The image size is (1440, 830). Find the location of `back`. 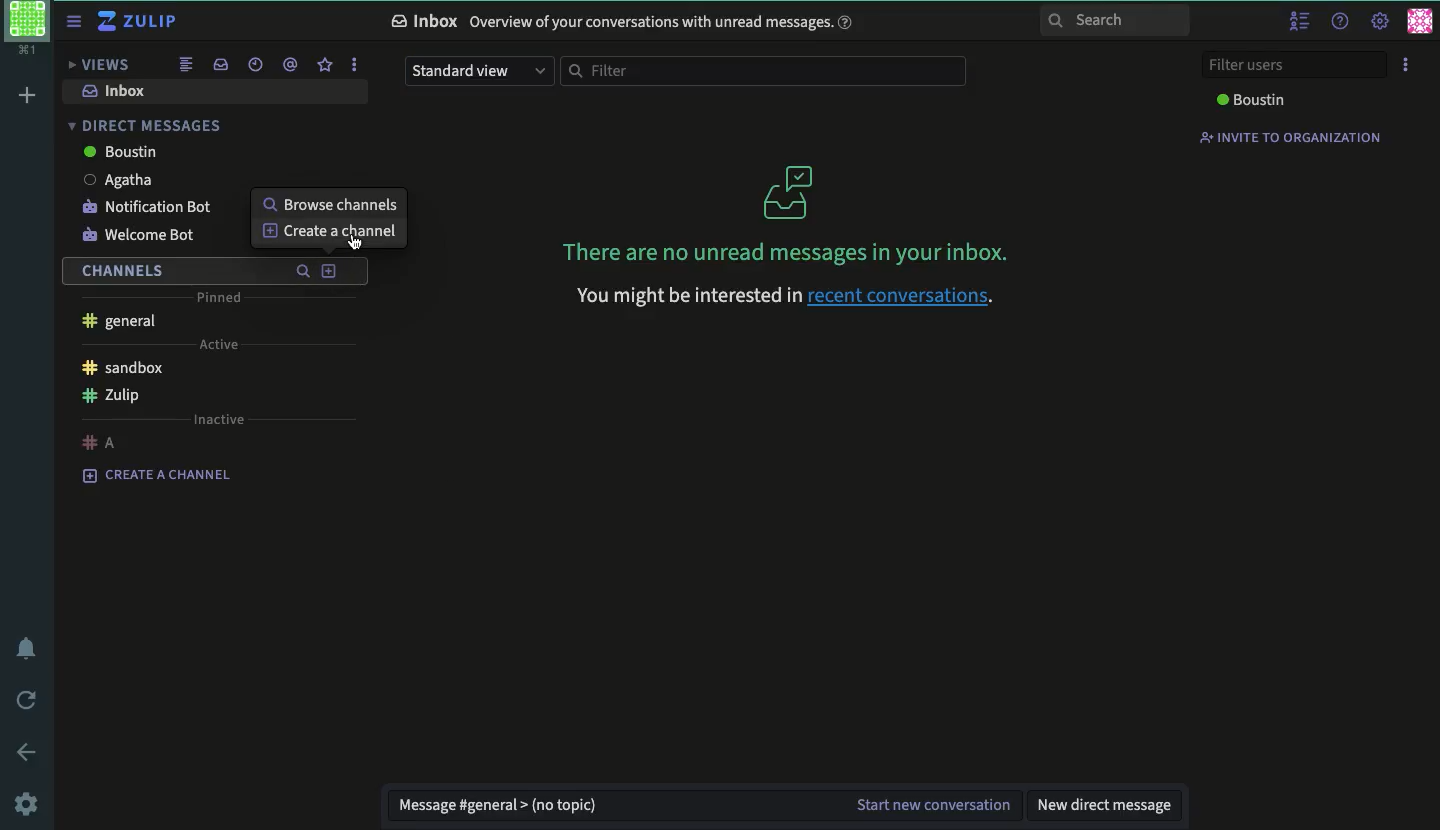

back is located at coordinates (31, 751).